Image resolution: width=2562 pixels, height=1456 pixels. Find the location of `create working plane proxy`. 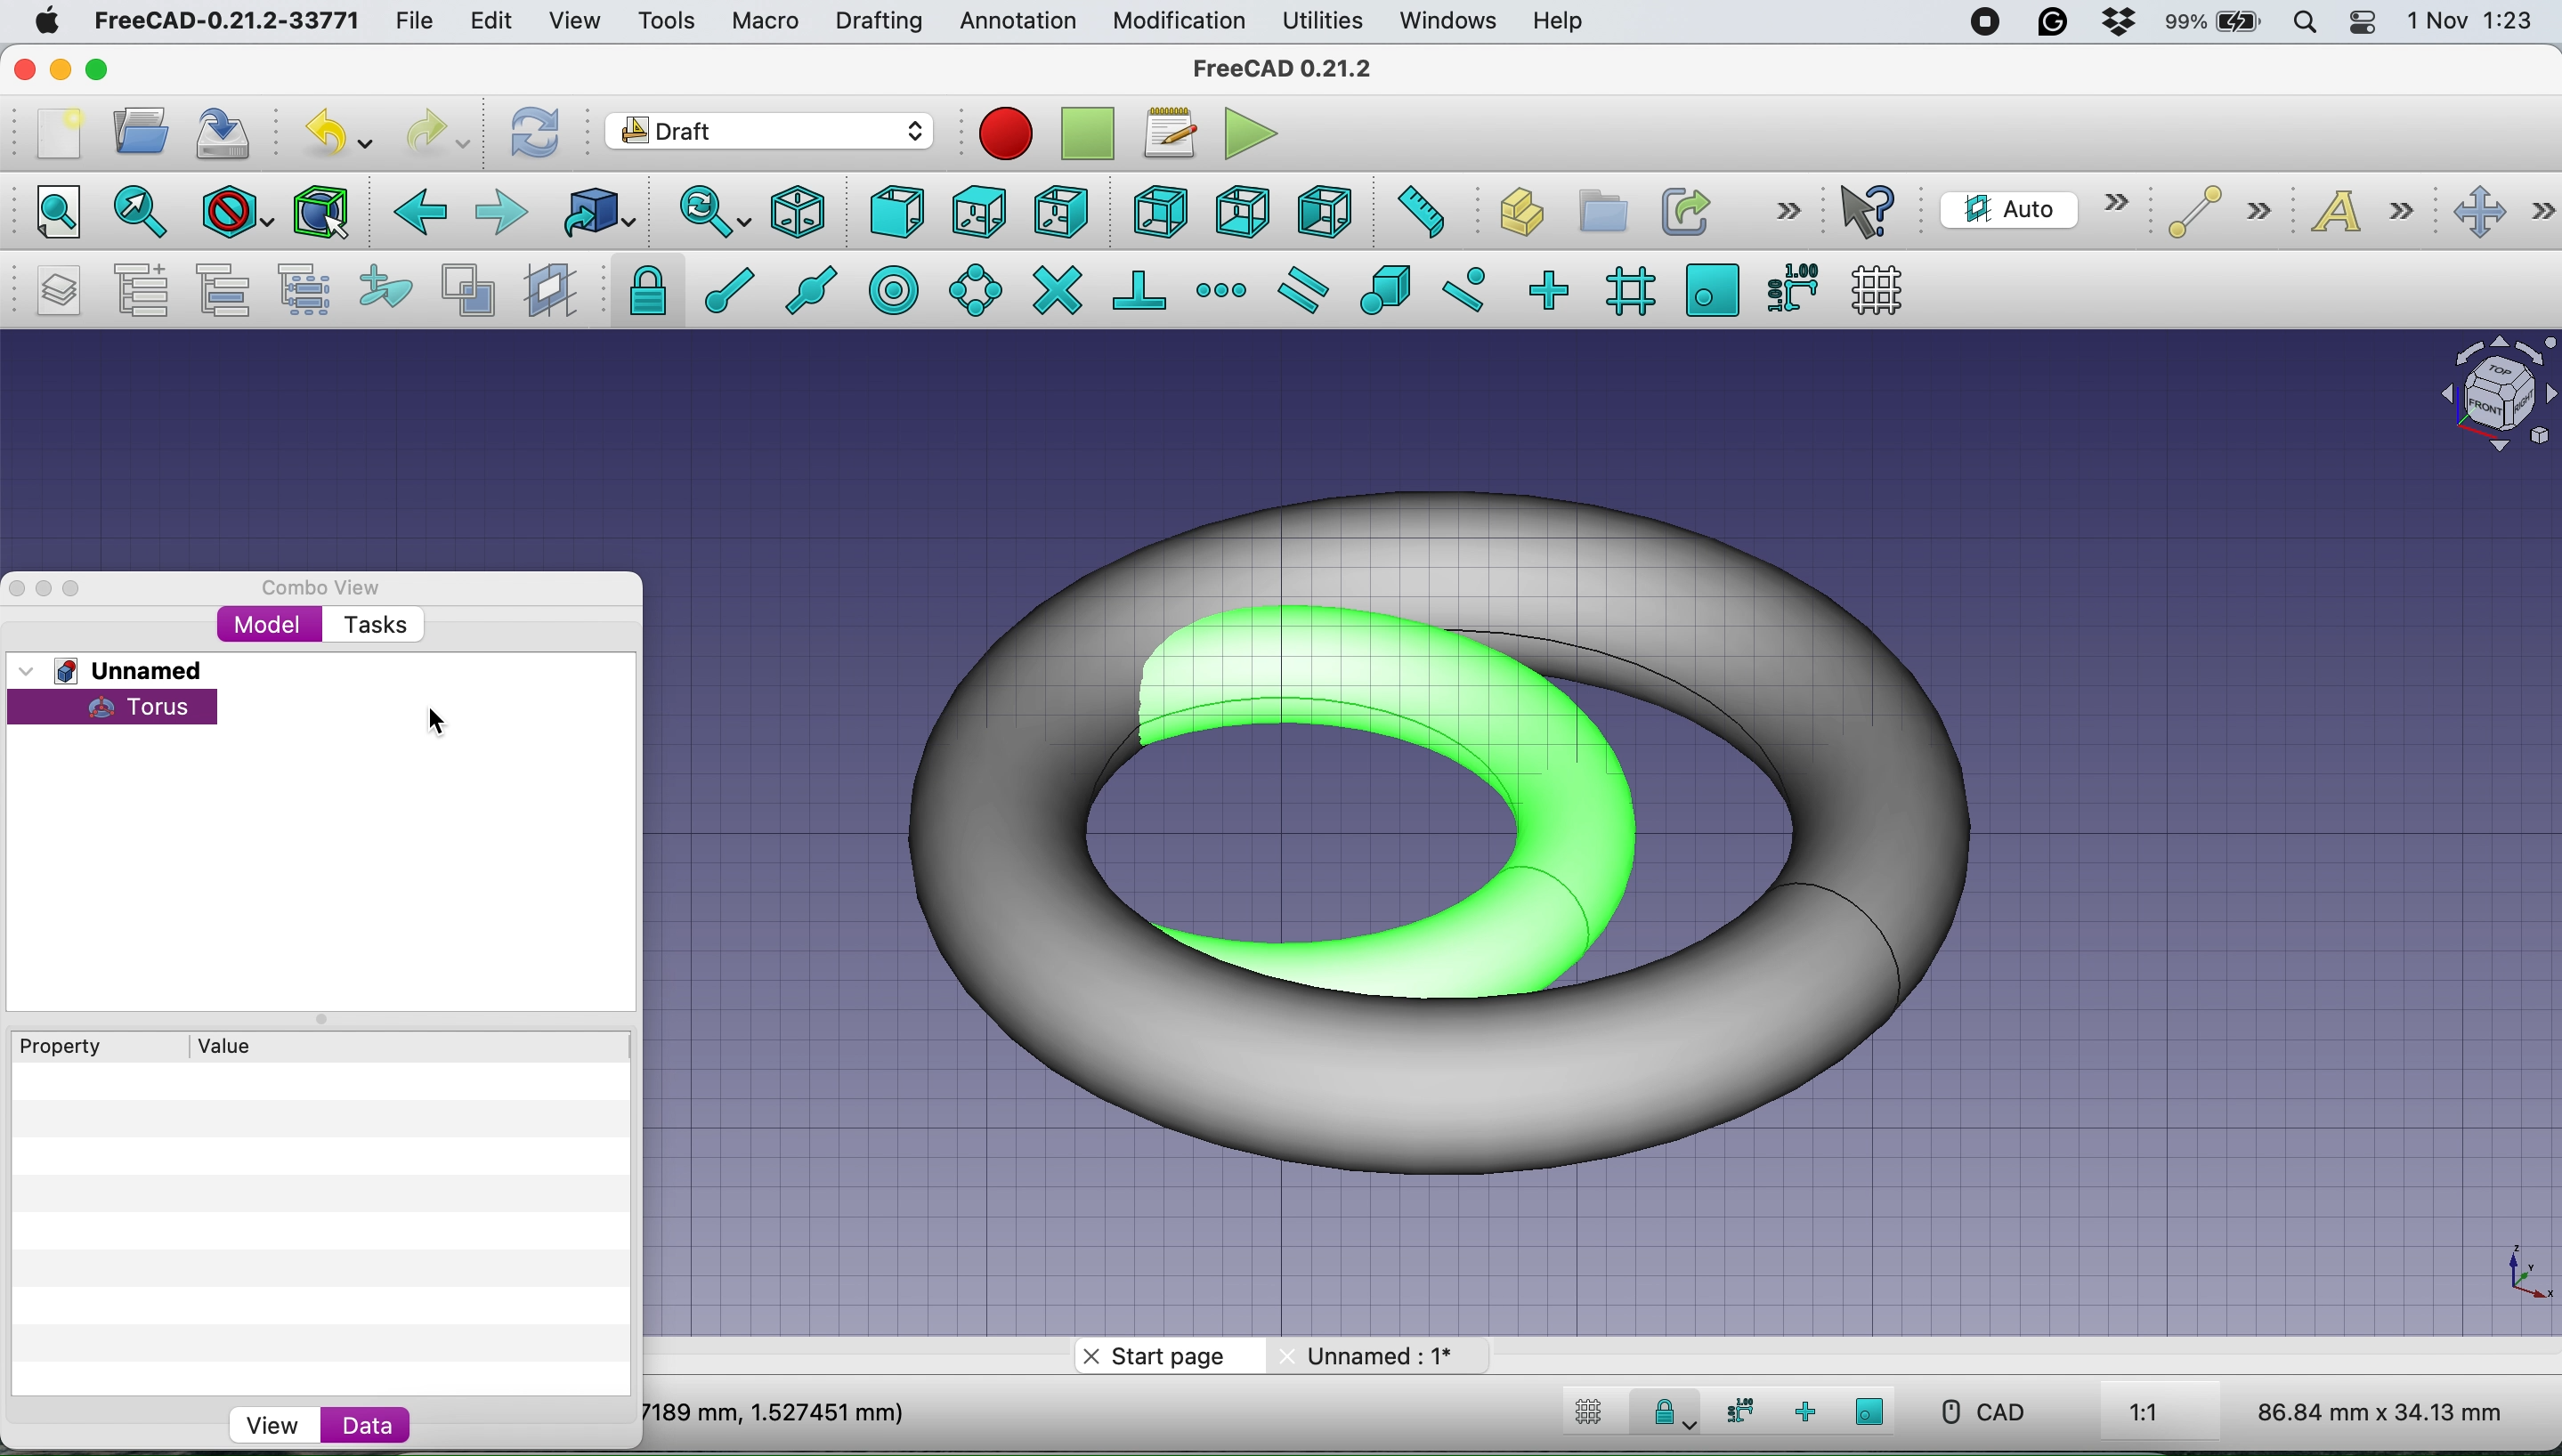

create working plane proxy is located at coordinates (547, 289).